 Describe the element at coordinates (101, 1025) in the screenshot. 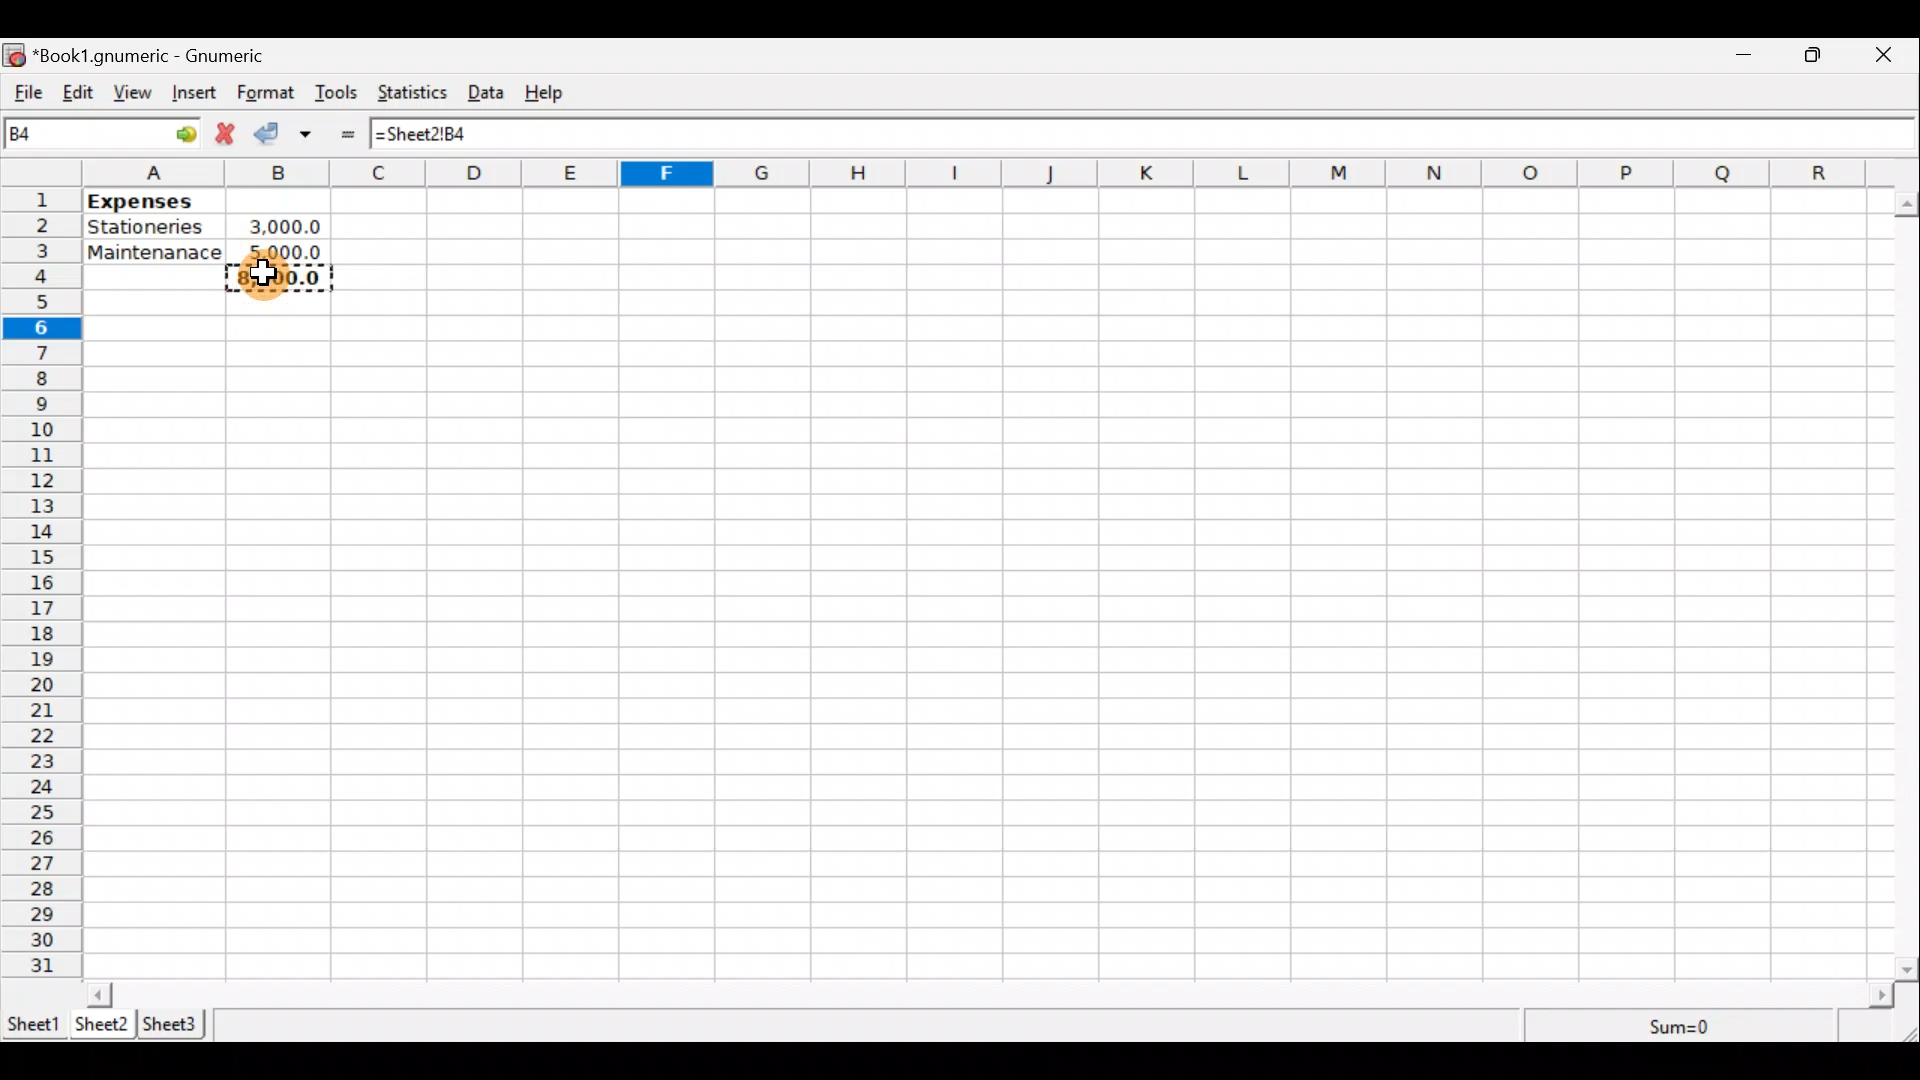

I see `Sheet 2` at that location.